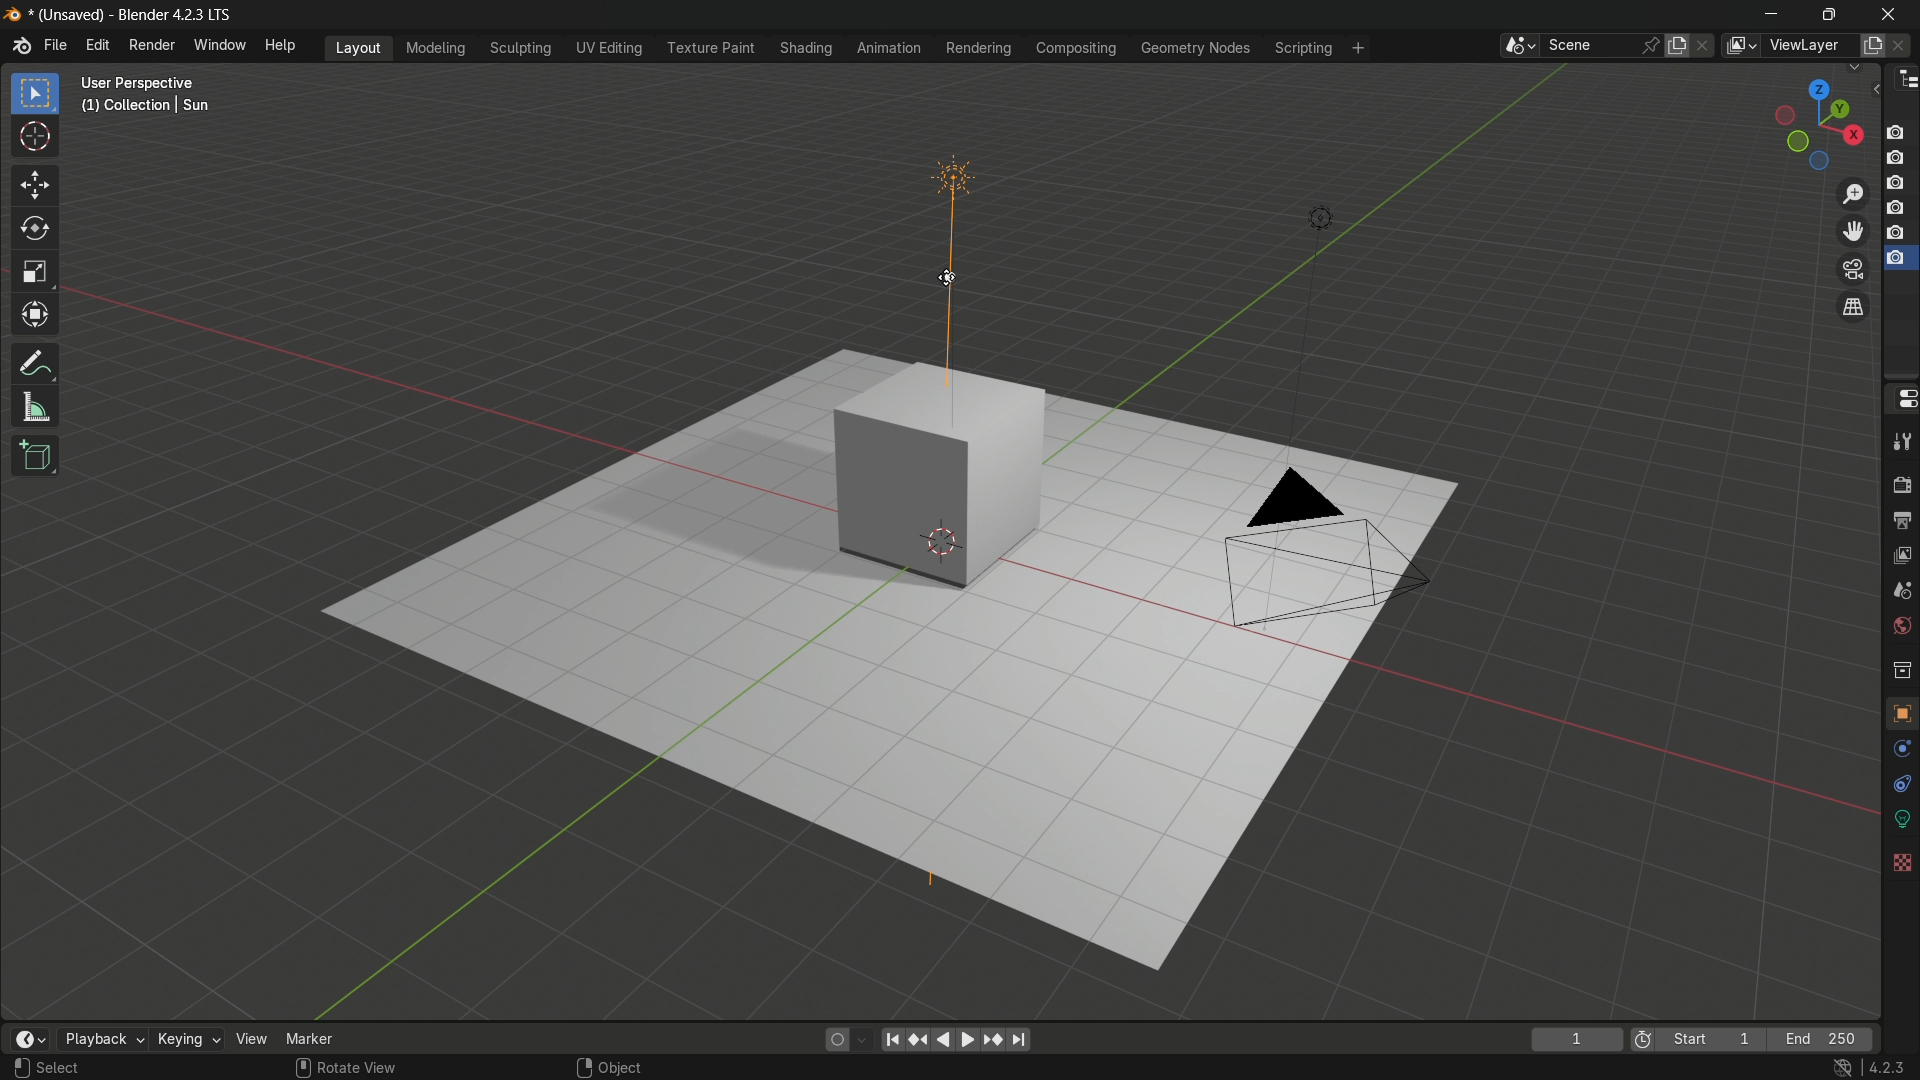 Image resolution: width=1920 pixels, height=1080 pixels. What do you see at coordinates (147, 106) in the screenshot?
I see `(1) Collection | Sun` at bounding box center [147, 106].